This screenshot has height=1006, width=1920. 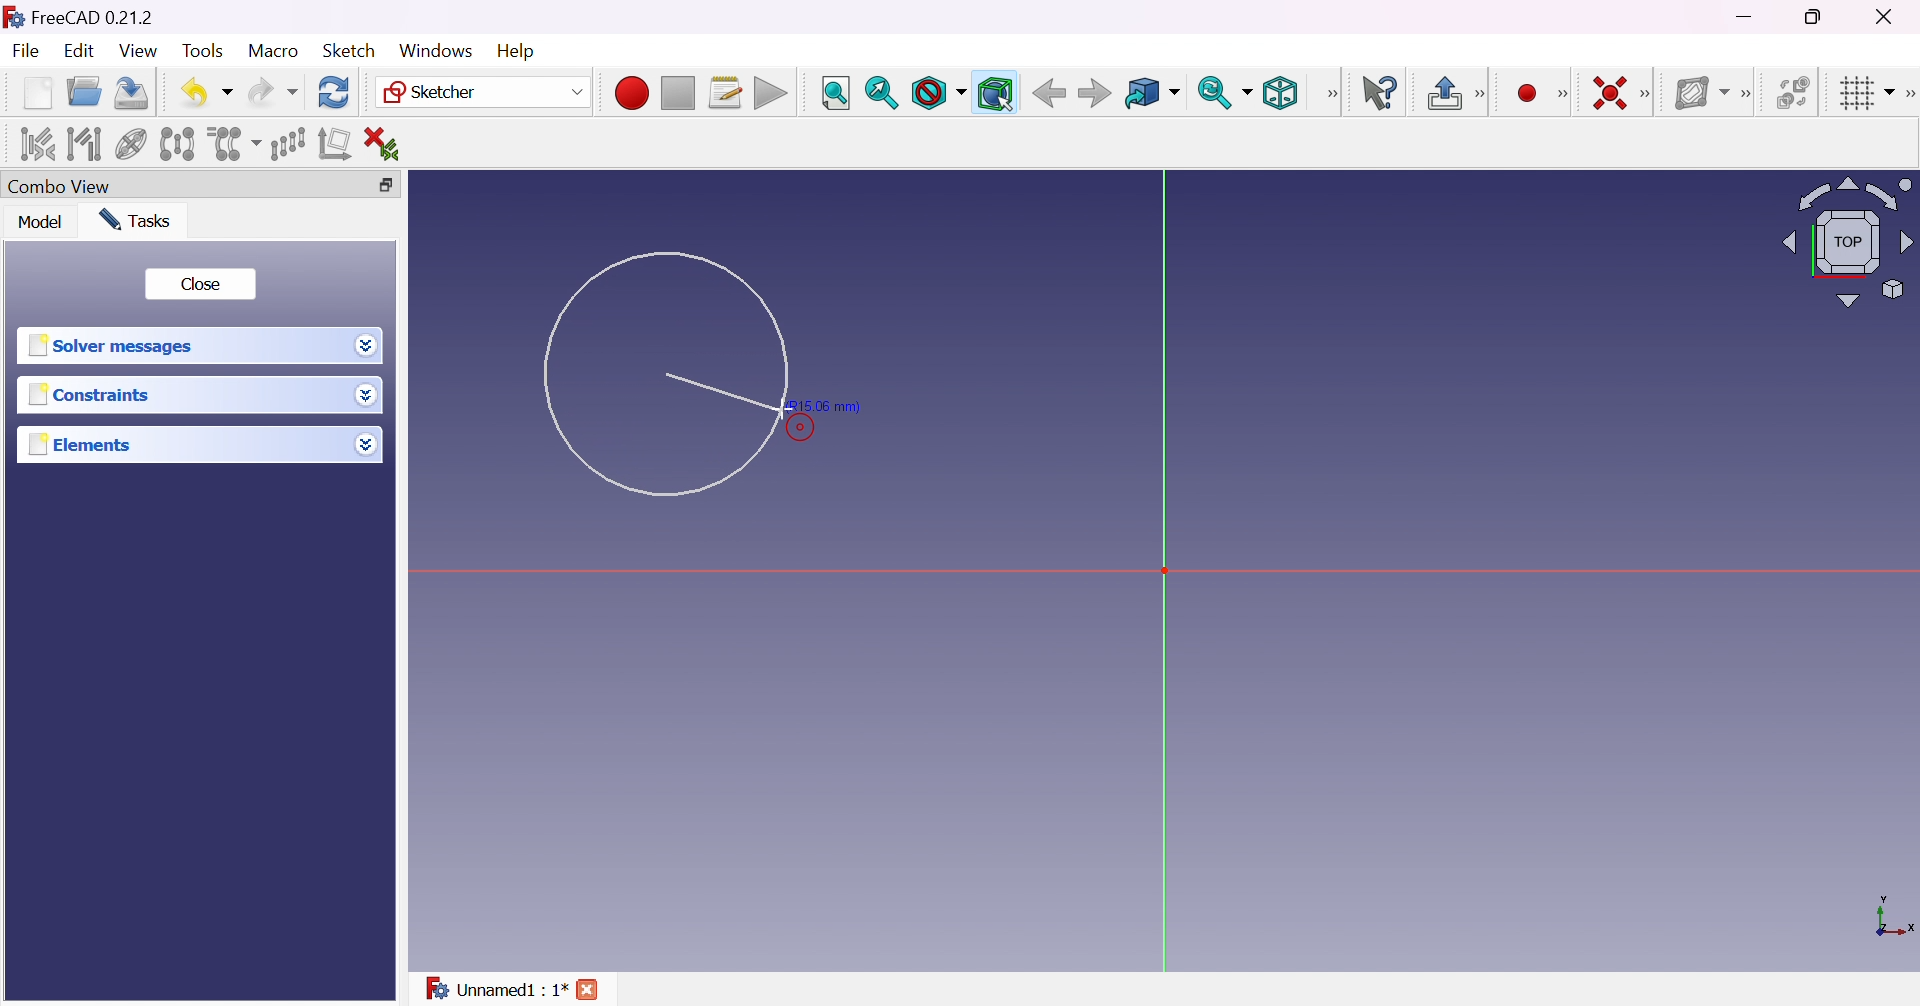 What do you see at coordinates (832, 406) in the screenshot?
I see `(R15.06 mm)` at bounding box center [832, 406].